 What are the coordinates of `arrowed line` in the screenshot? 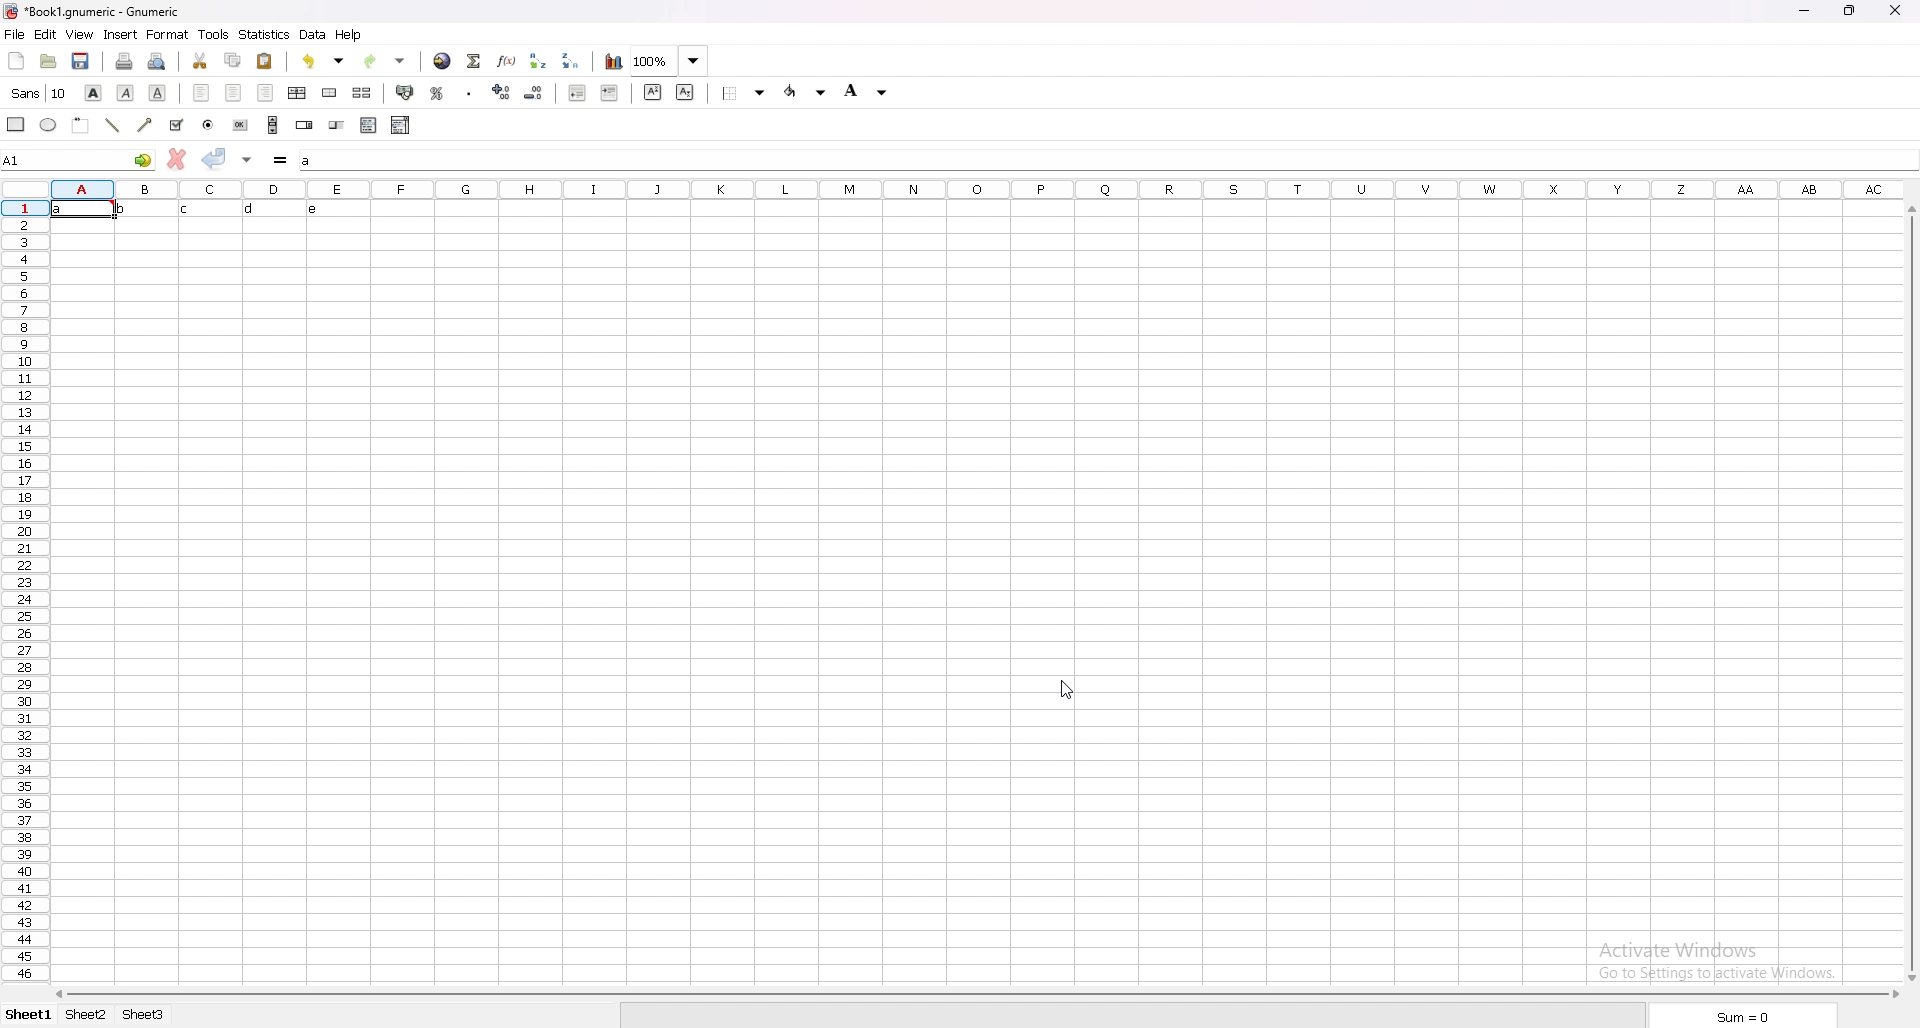 It's located at (148, 124).